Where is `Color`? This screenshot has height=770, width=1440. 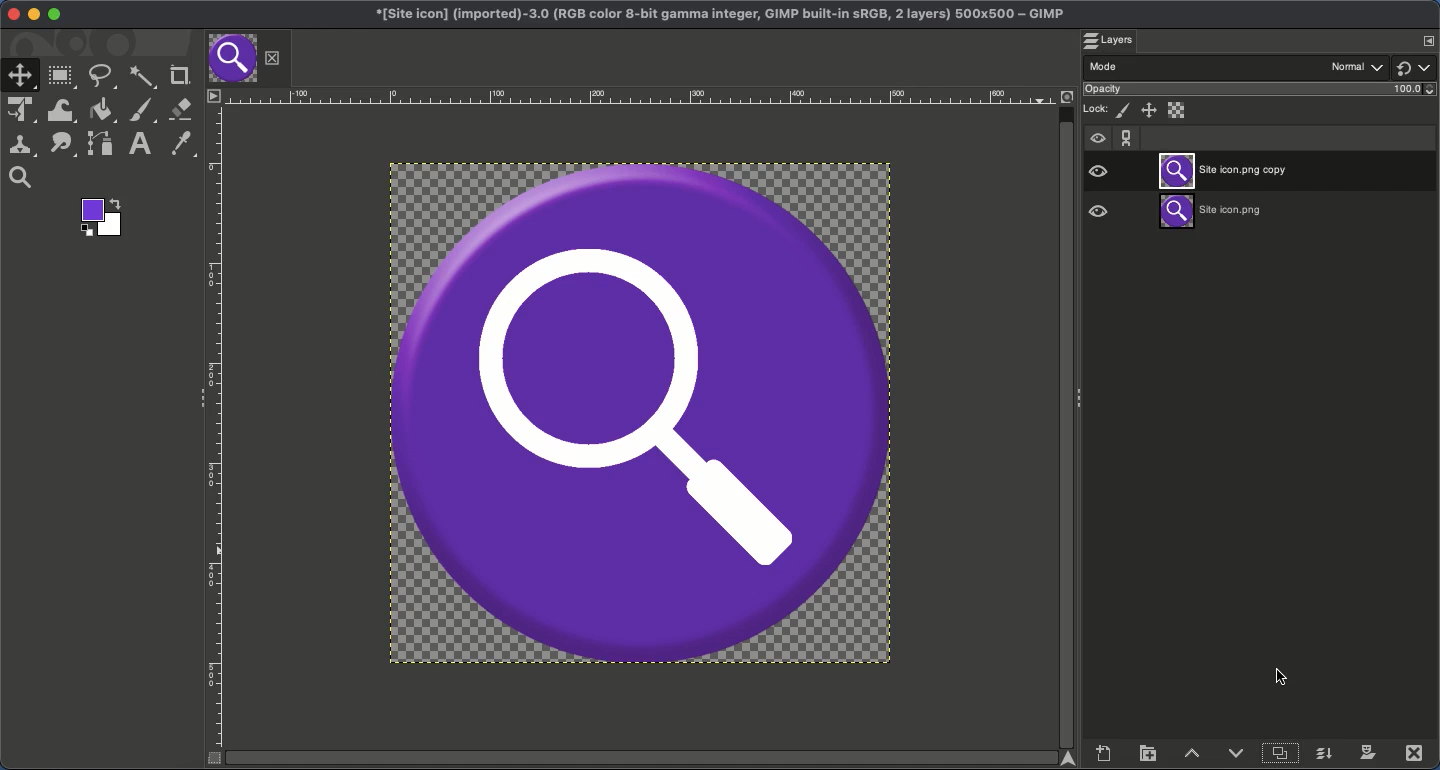
Color is located at coordinates (102, 219).